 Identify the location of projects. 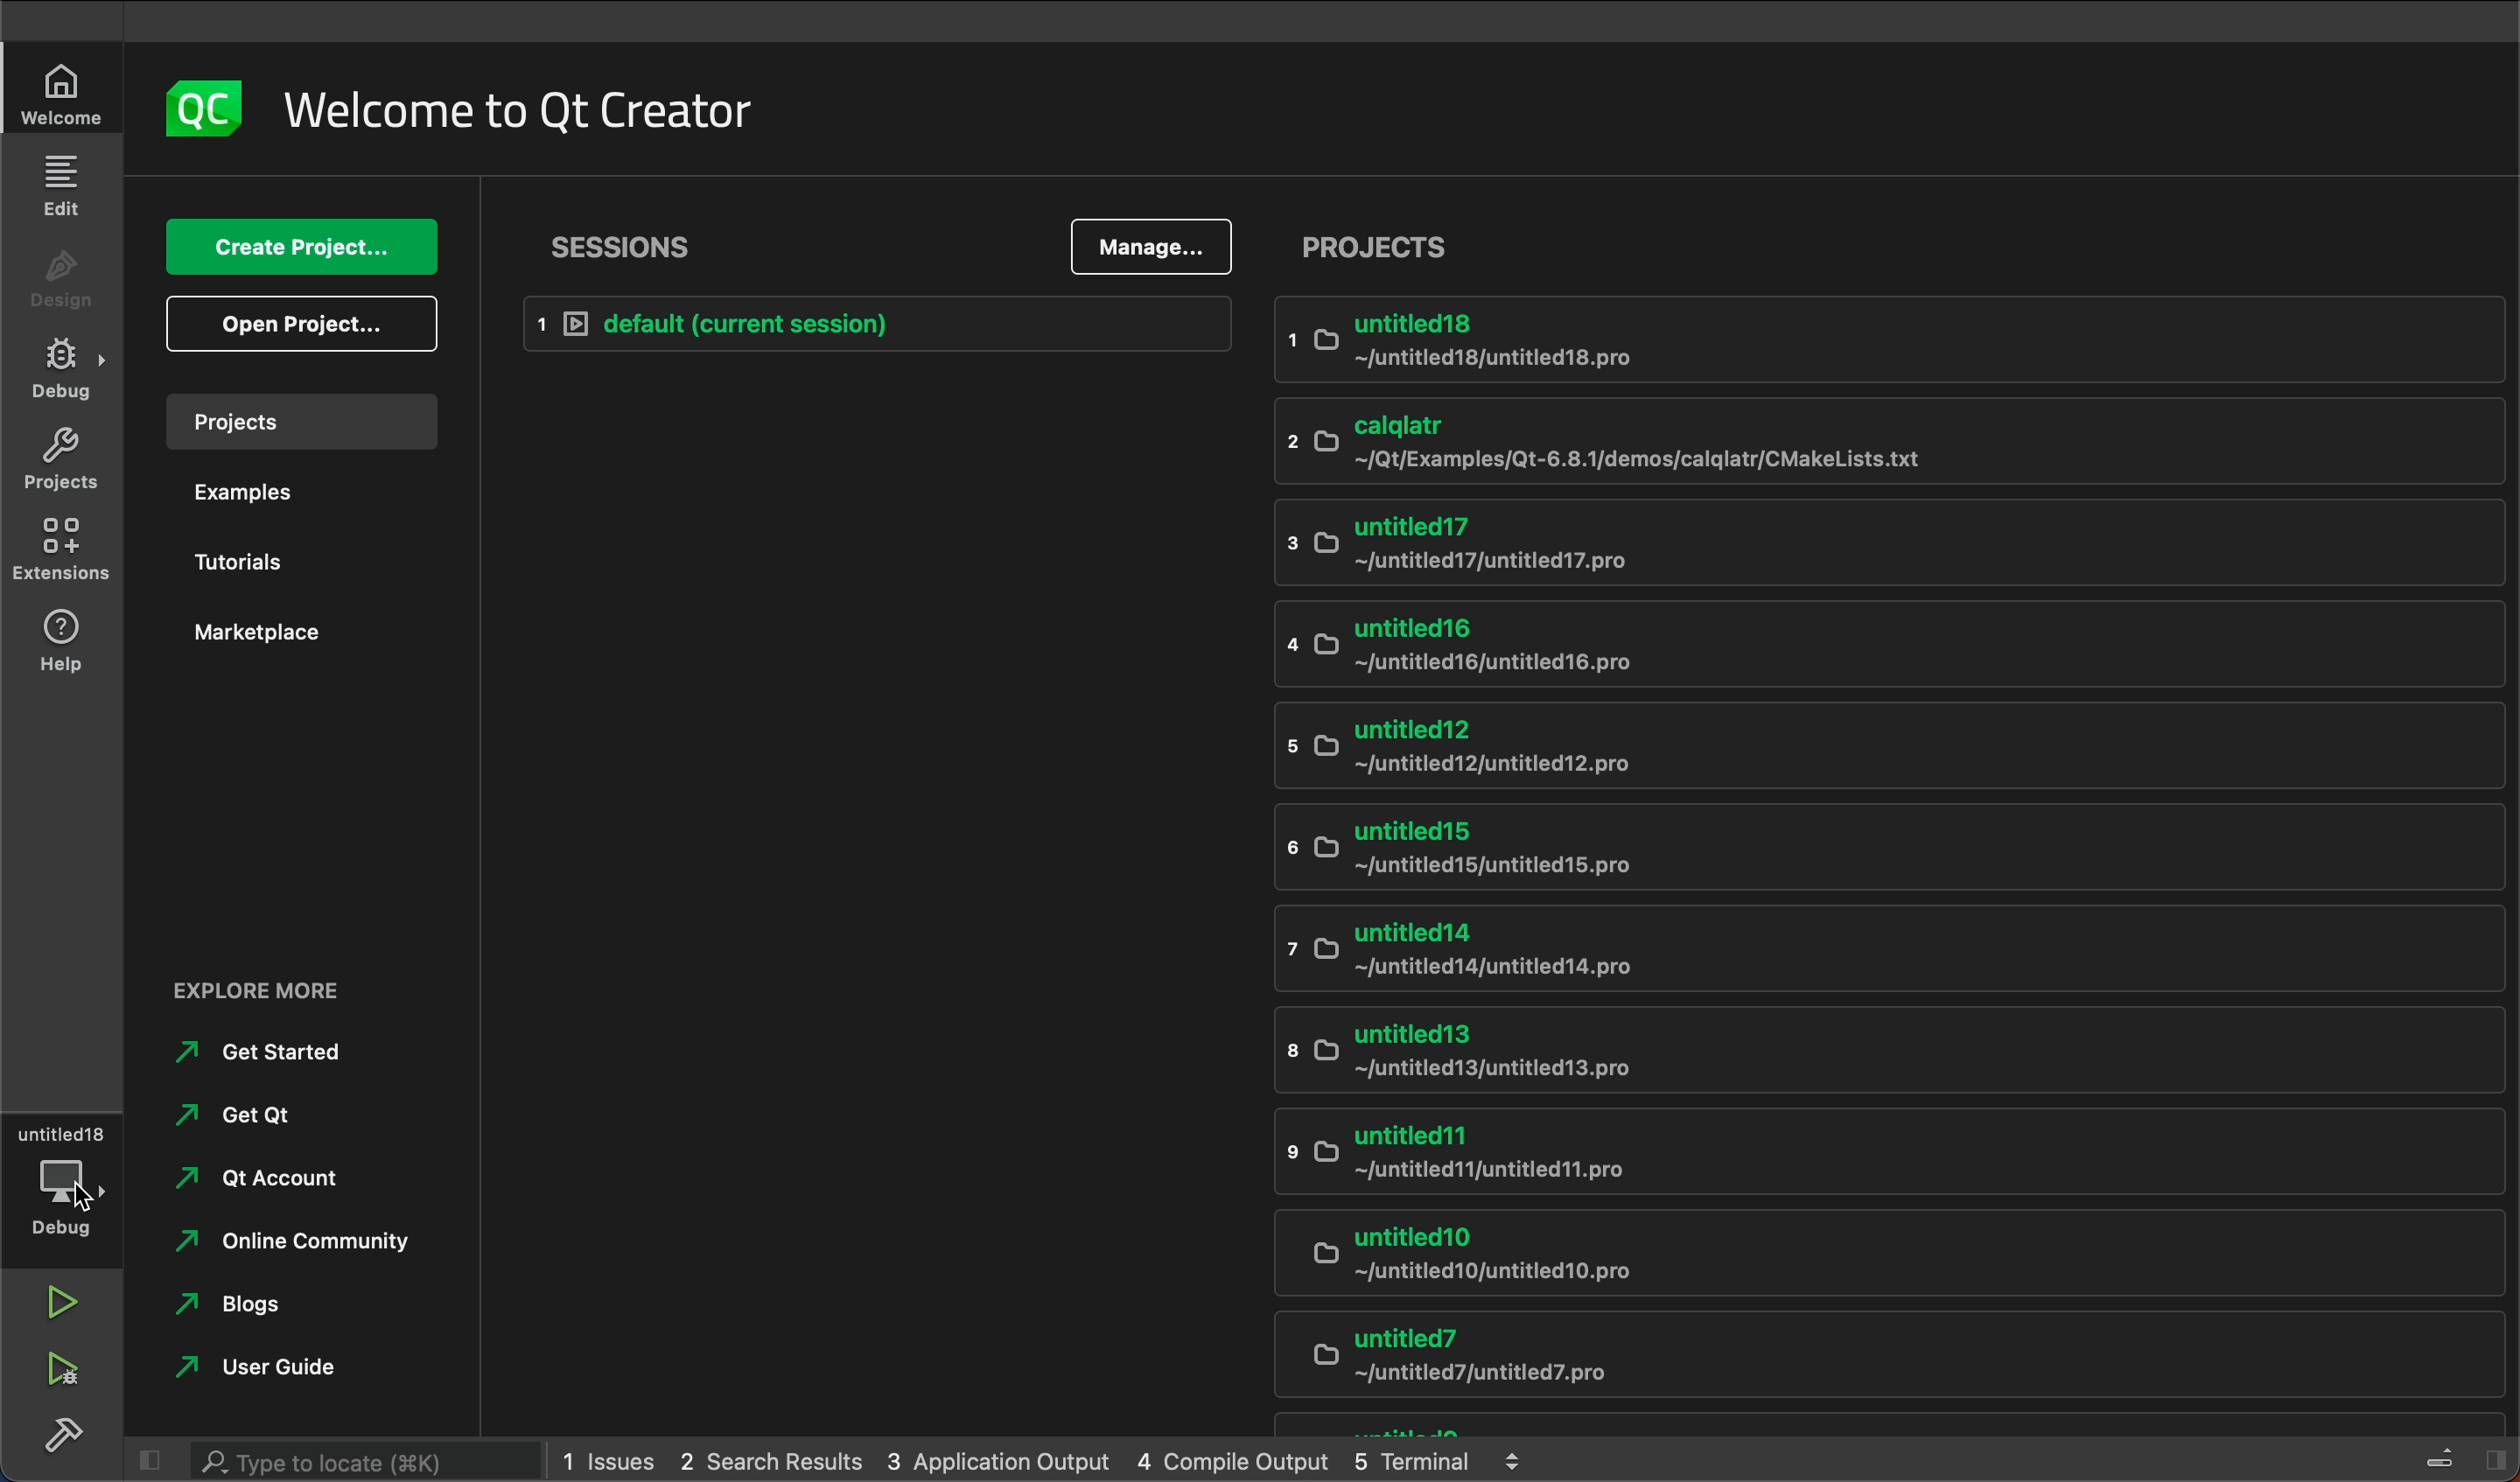
(298, 426).